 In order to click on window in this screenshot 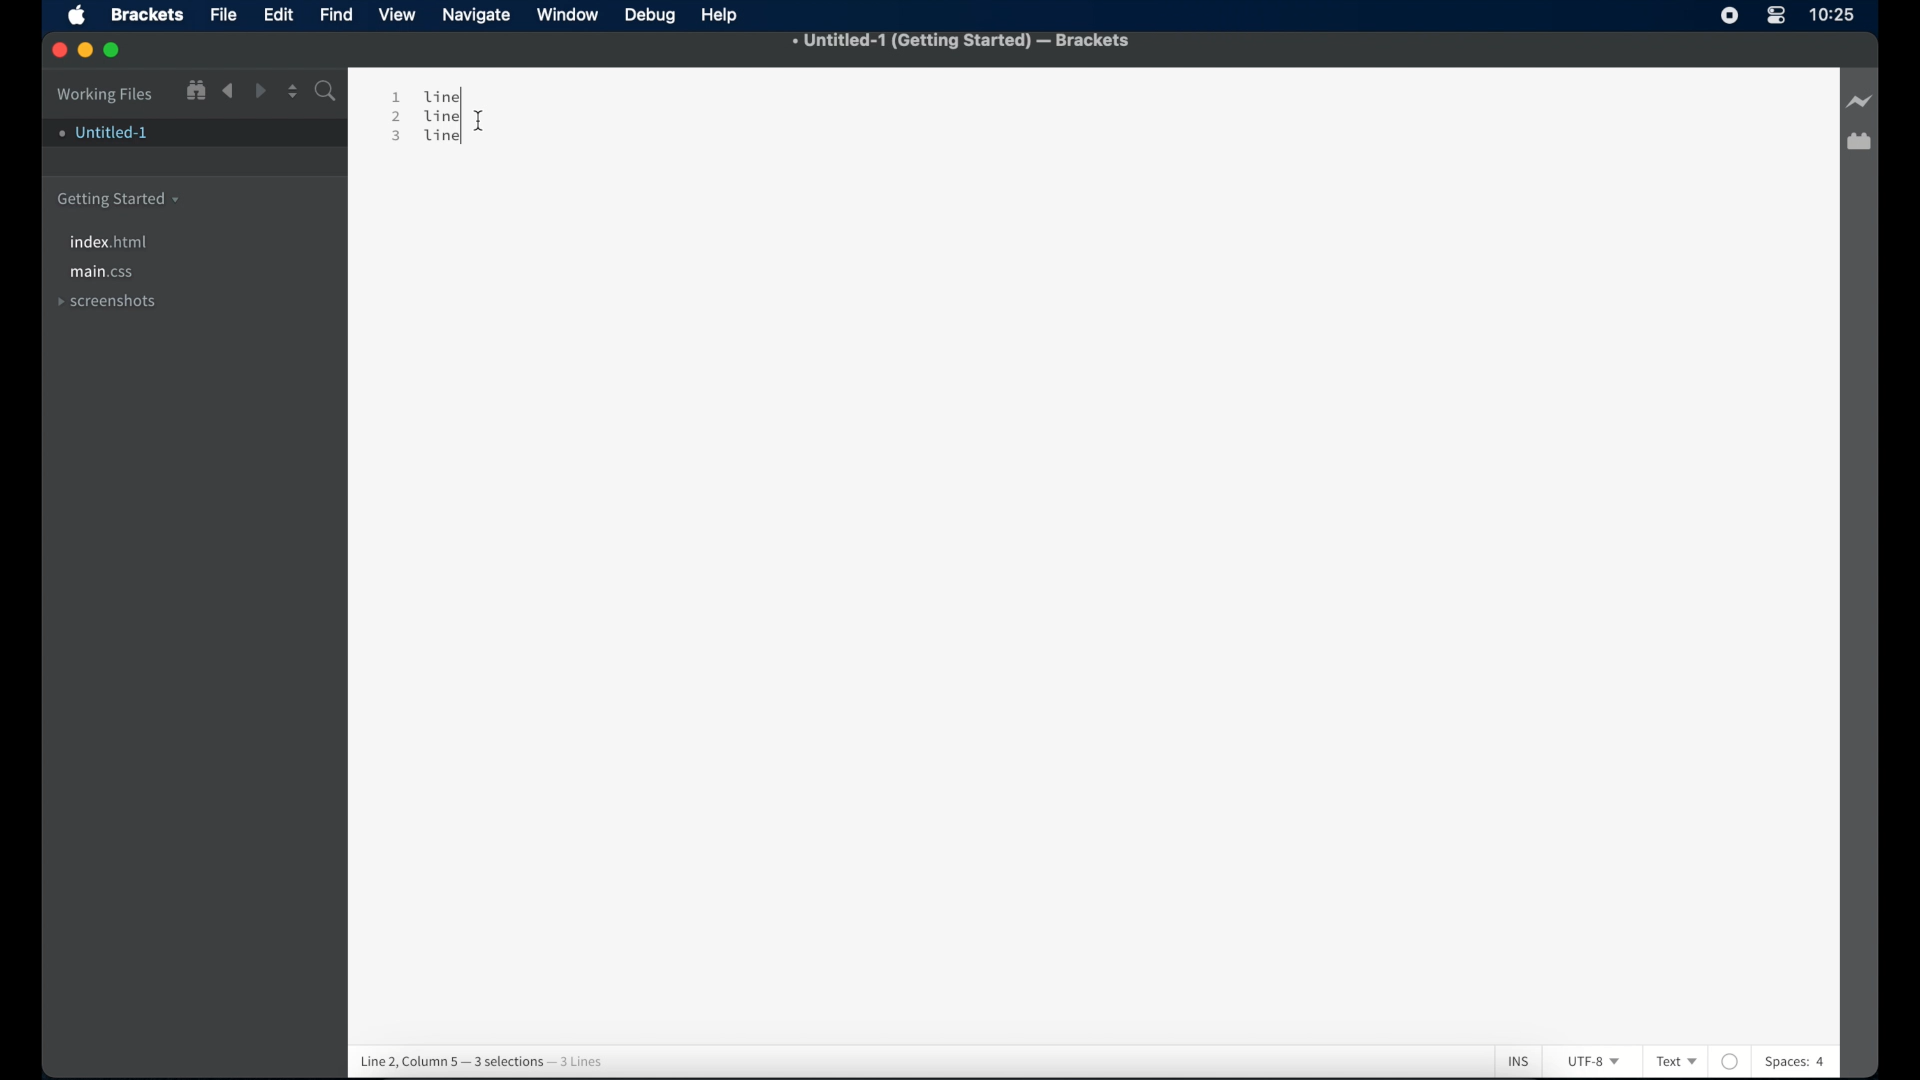, I will do `click(569, 15)`.